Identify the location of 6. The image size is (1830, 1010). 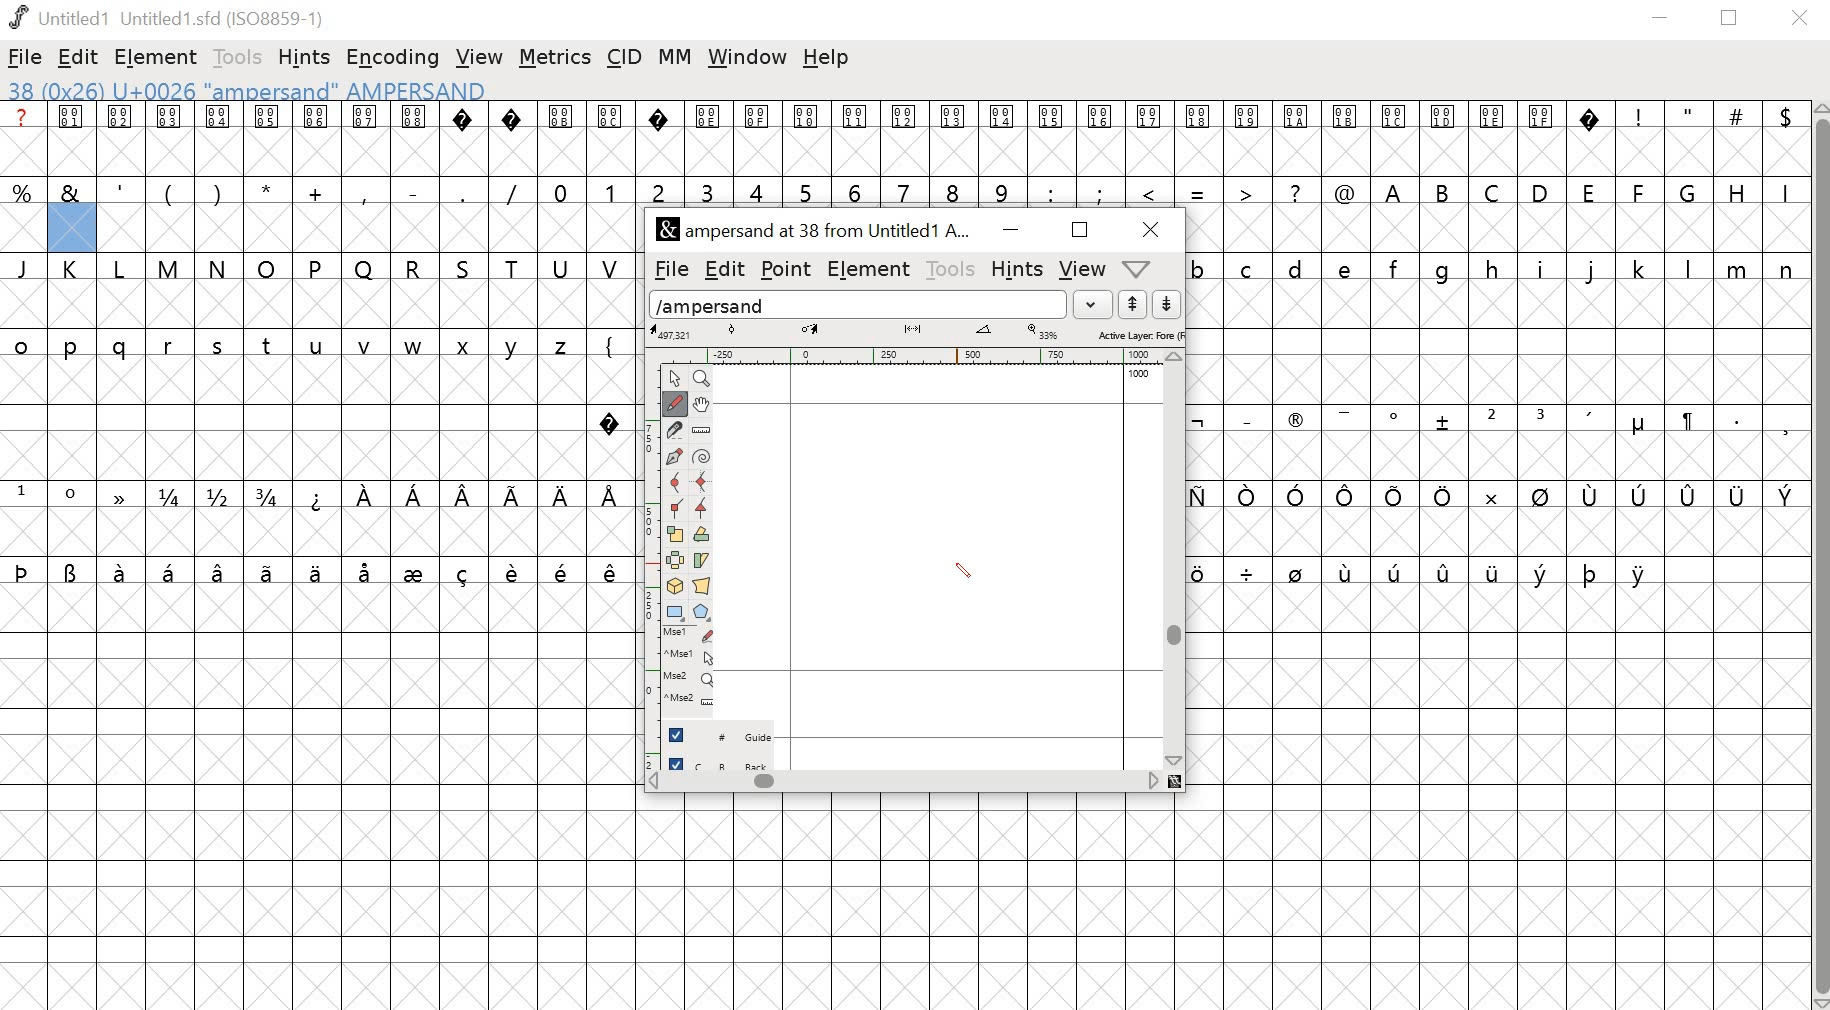
(859, 190).